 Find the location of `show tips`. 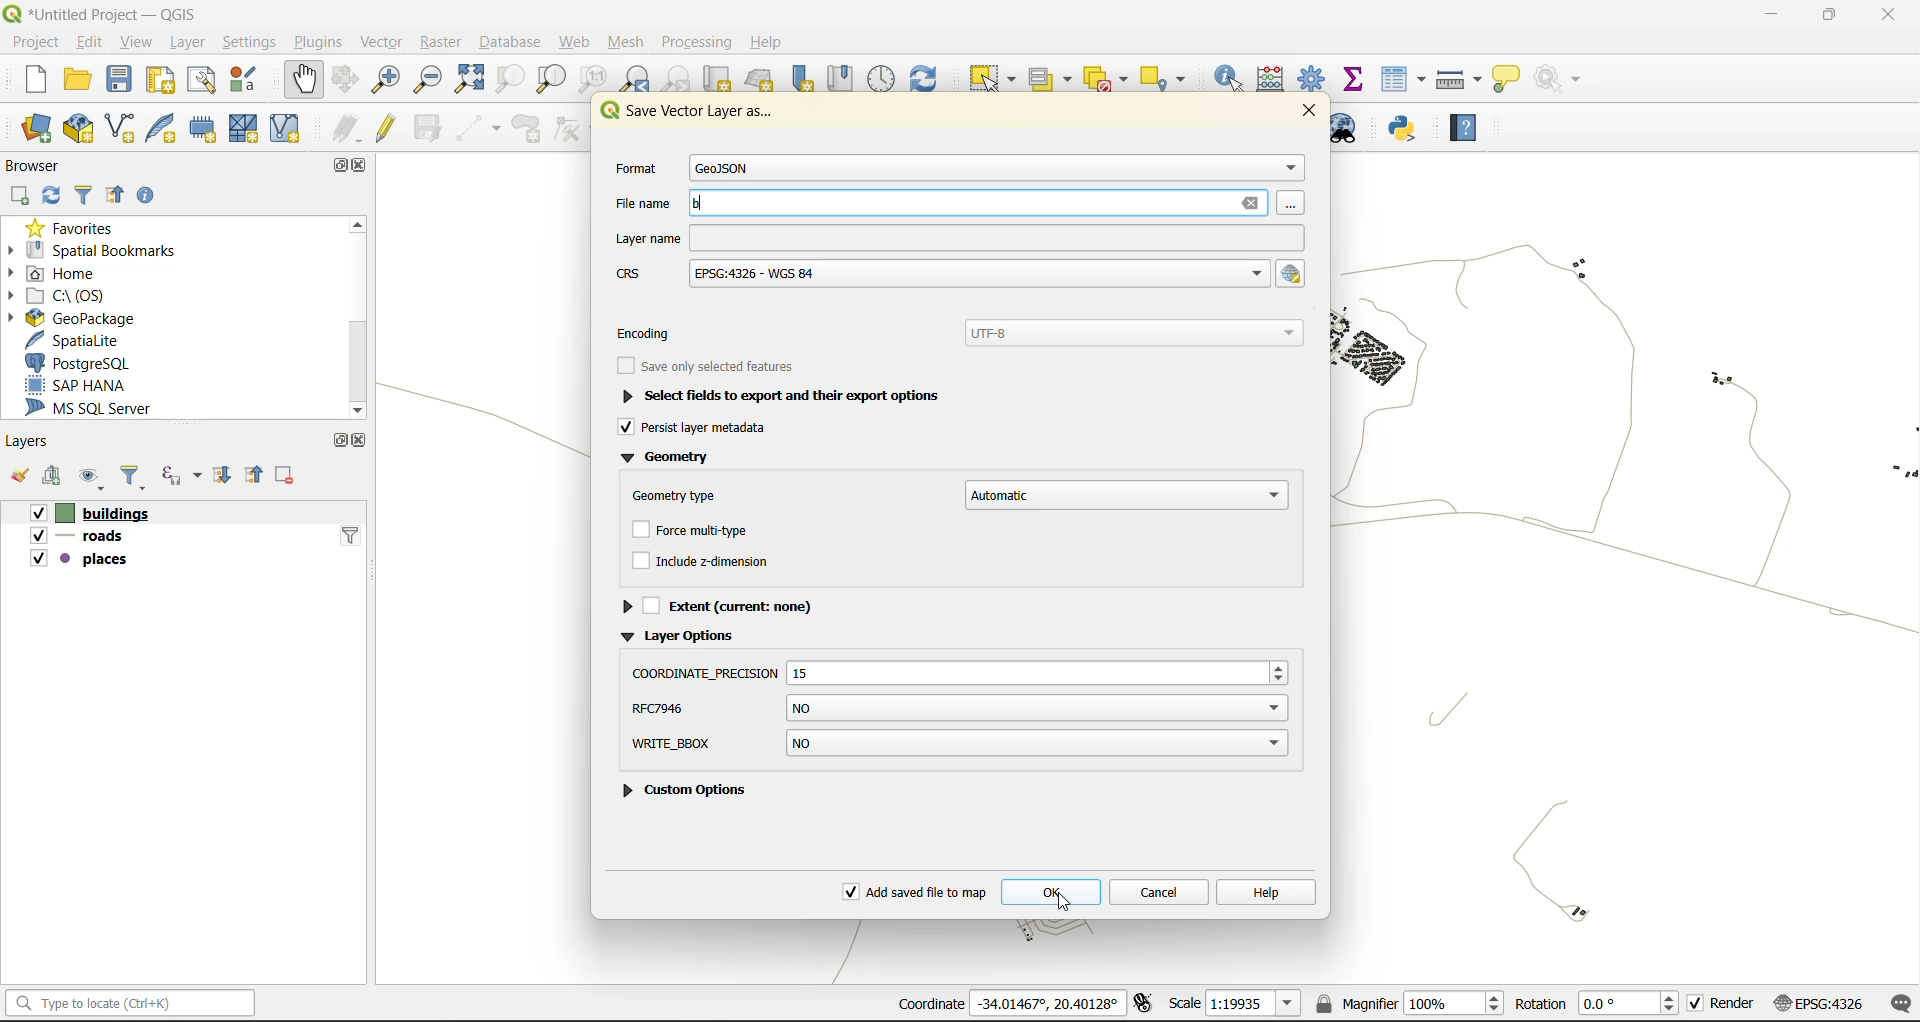

show tips is located at coordinates (1505, 81).